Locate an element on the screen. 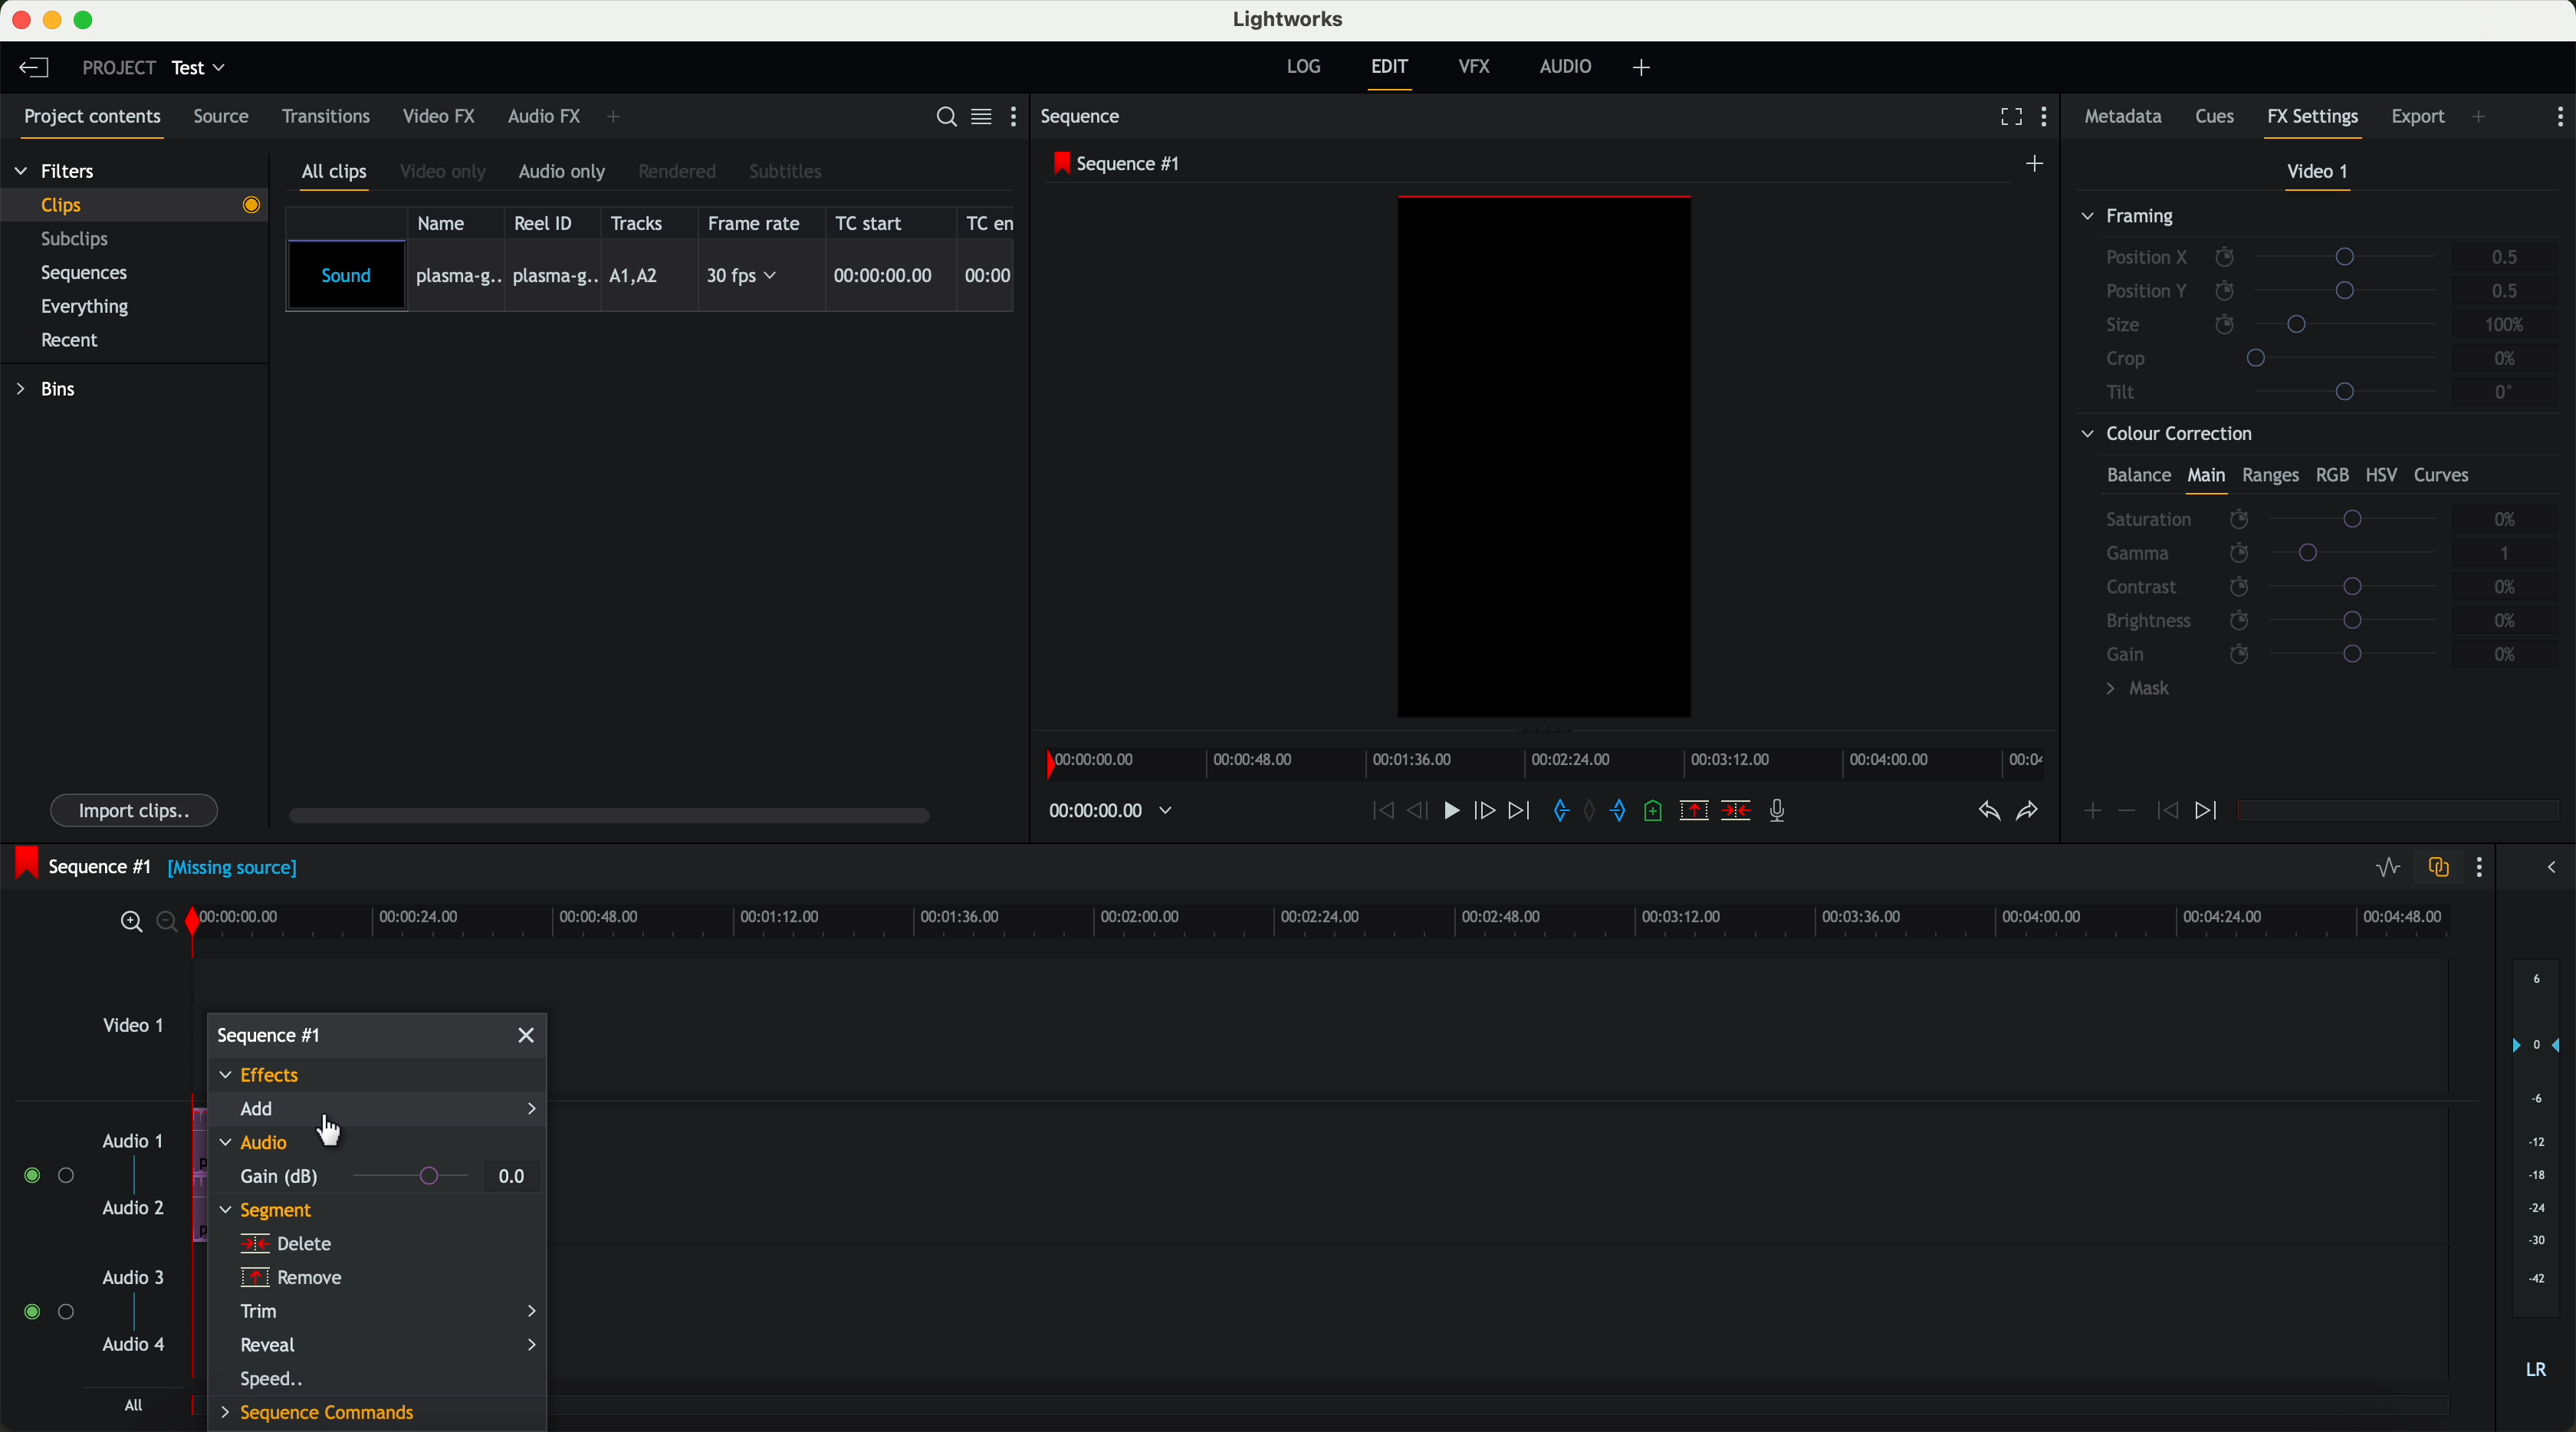 The width and height of the screenshot is (2576, 1432). show settings menu is located at coordinates (2484, 870).